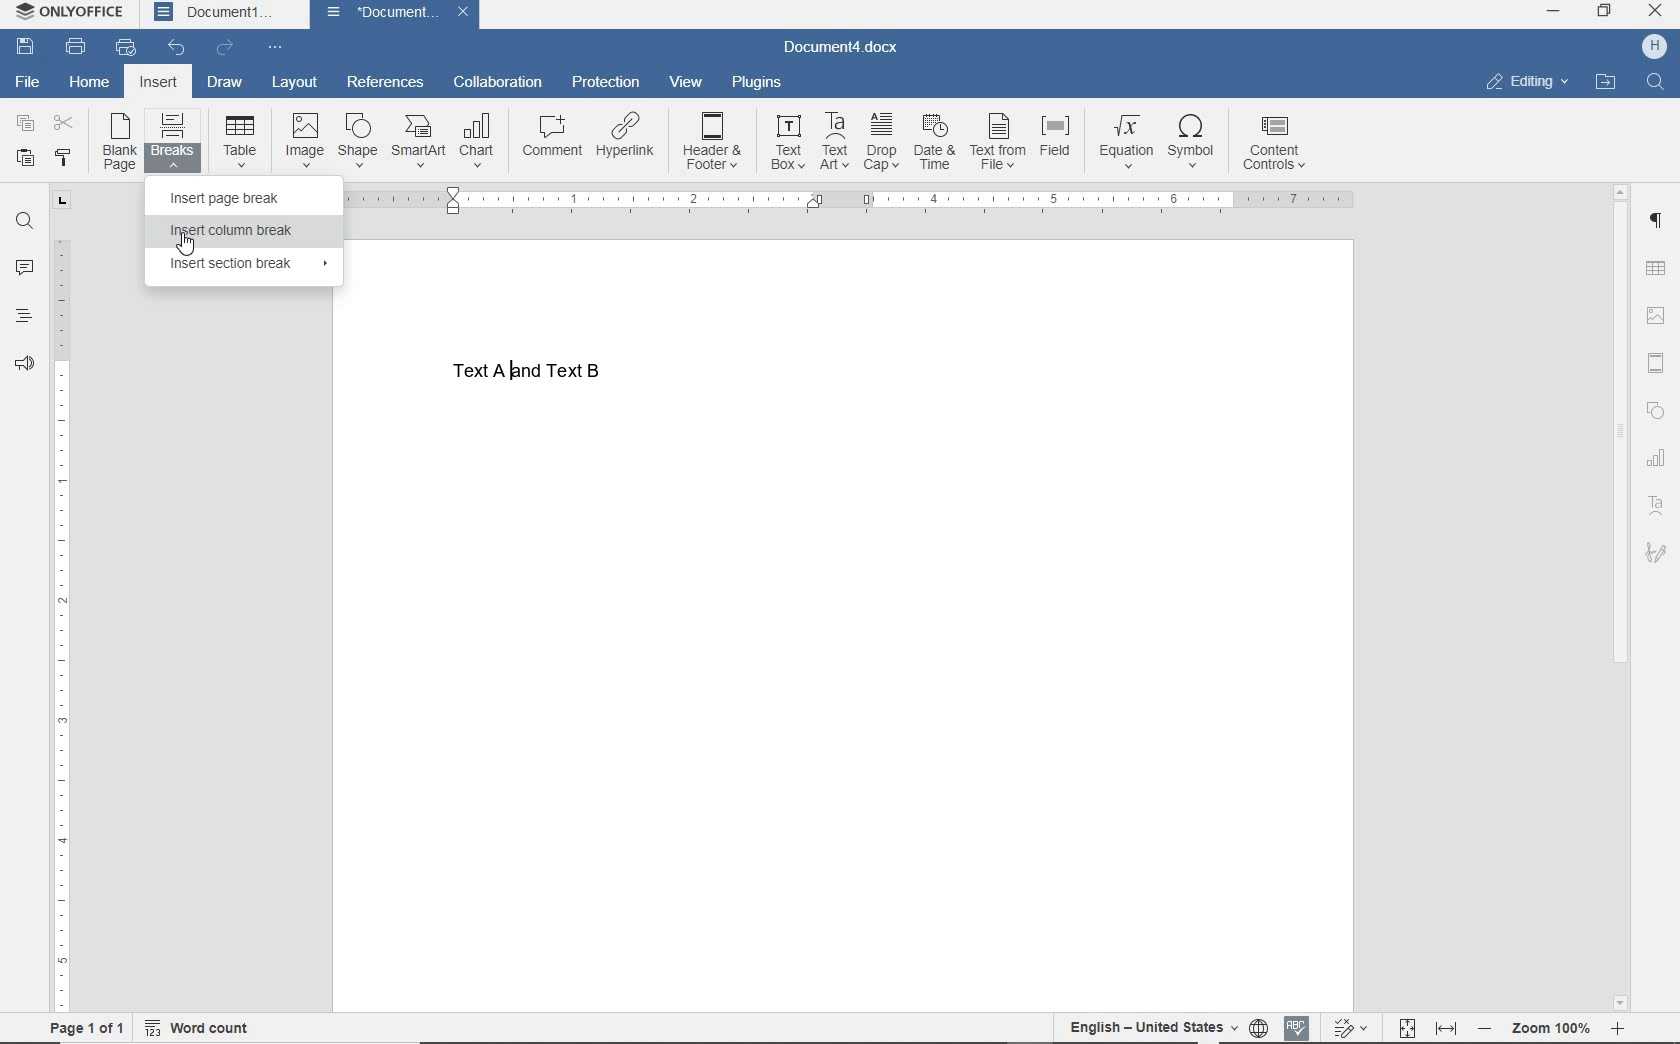 This screenshot has height=1044, width=1680. Describe the element at coordinates (34, 83) in the screenshot. I see `FILE` at that location.